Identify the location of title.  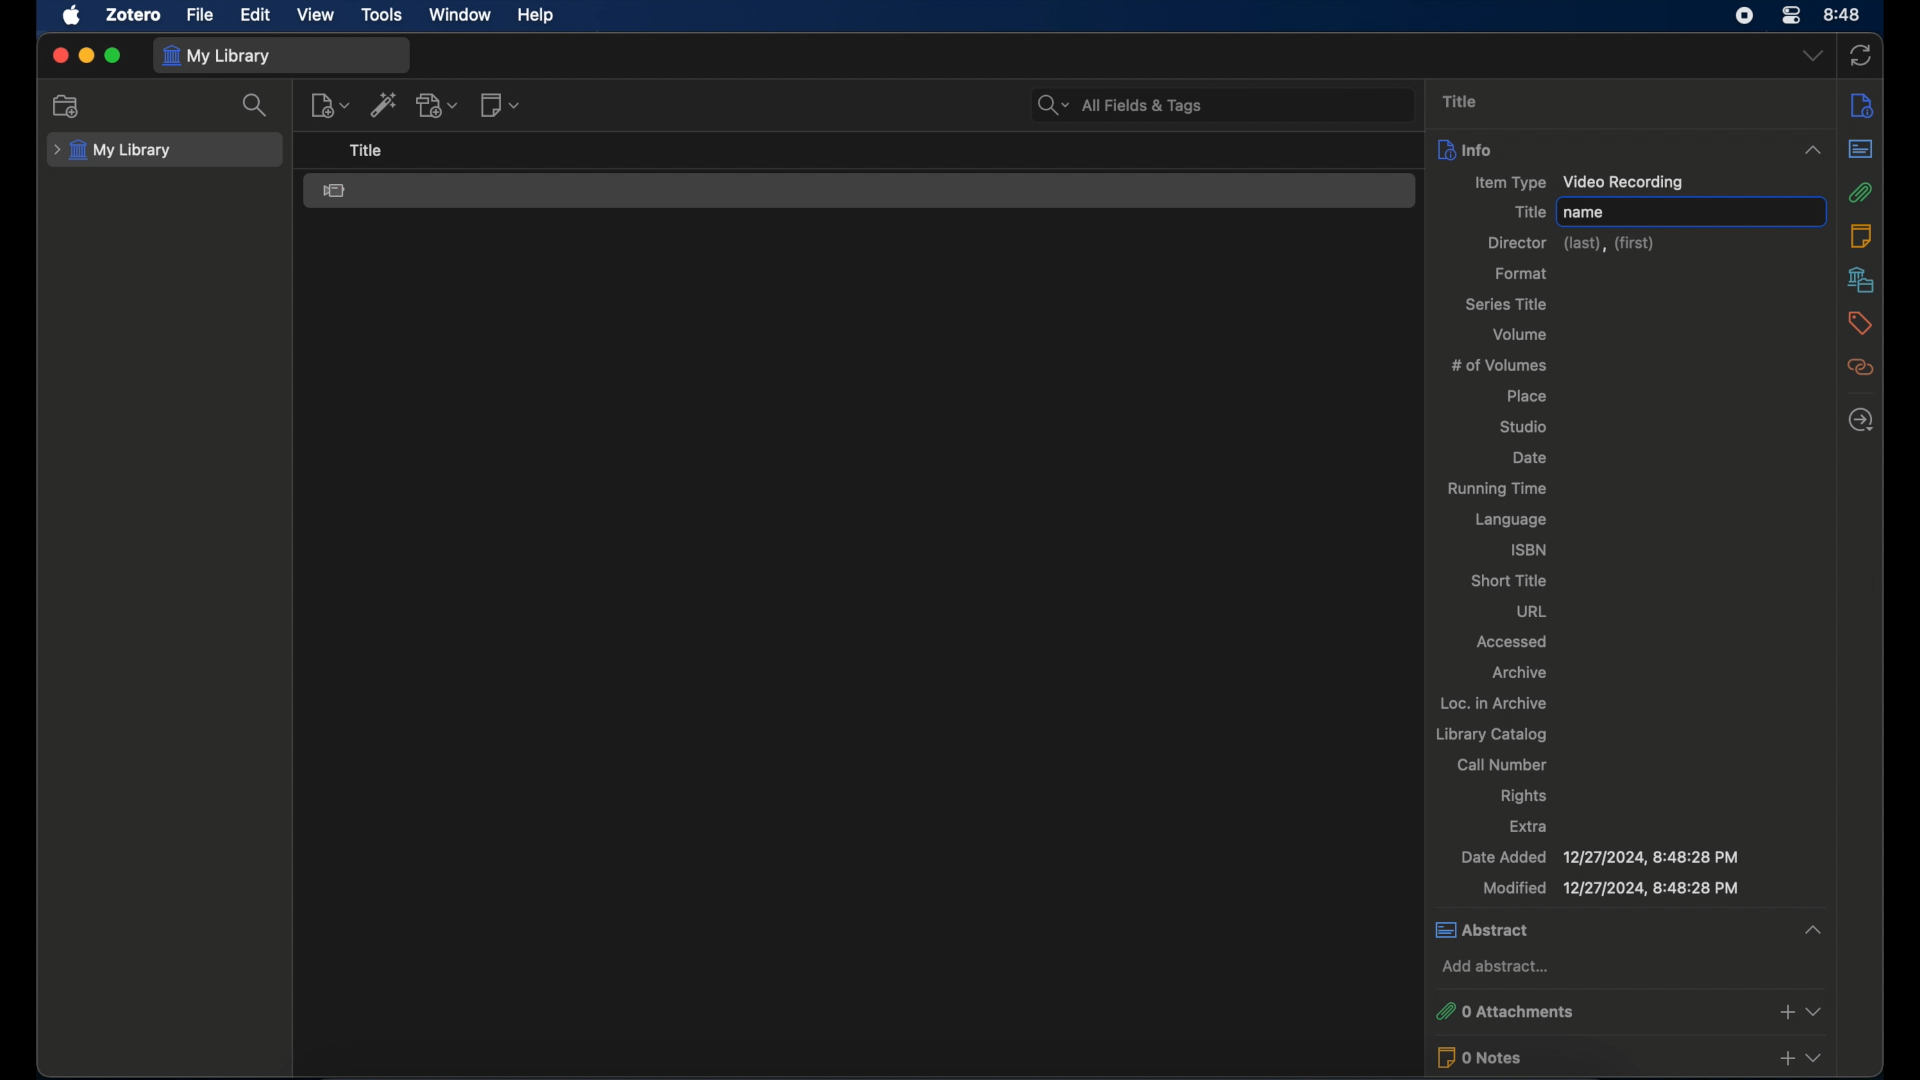
(1528, 212).